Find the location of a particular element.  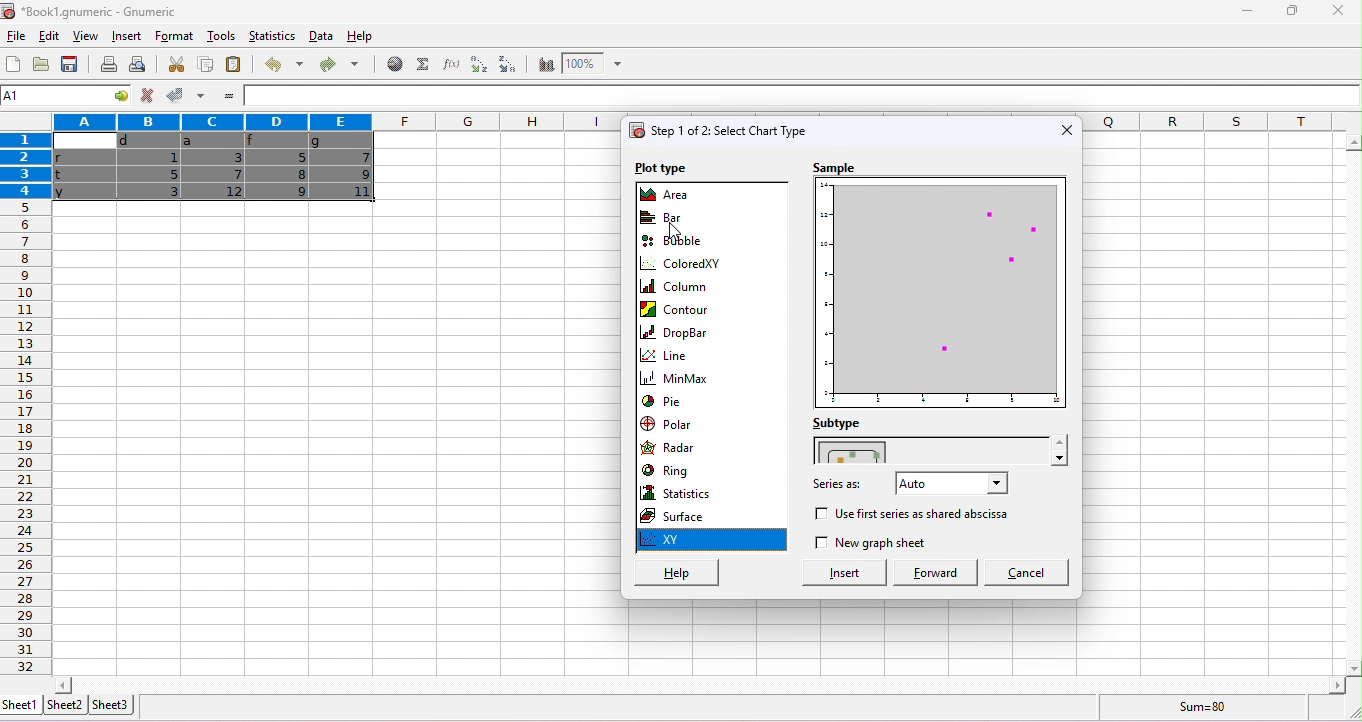

surface is located at coordinates (689, 518).